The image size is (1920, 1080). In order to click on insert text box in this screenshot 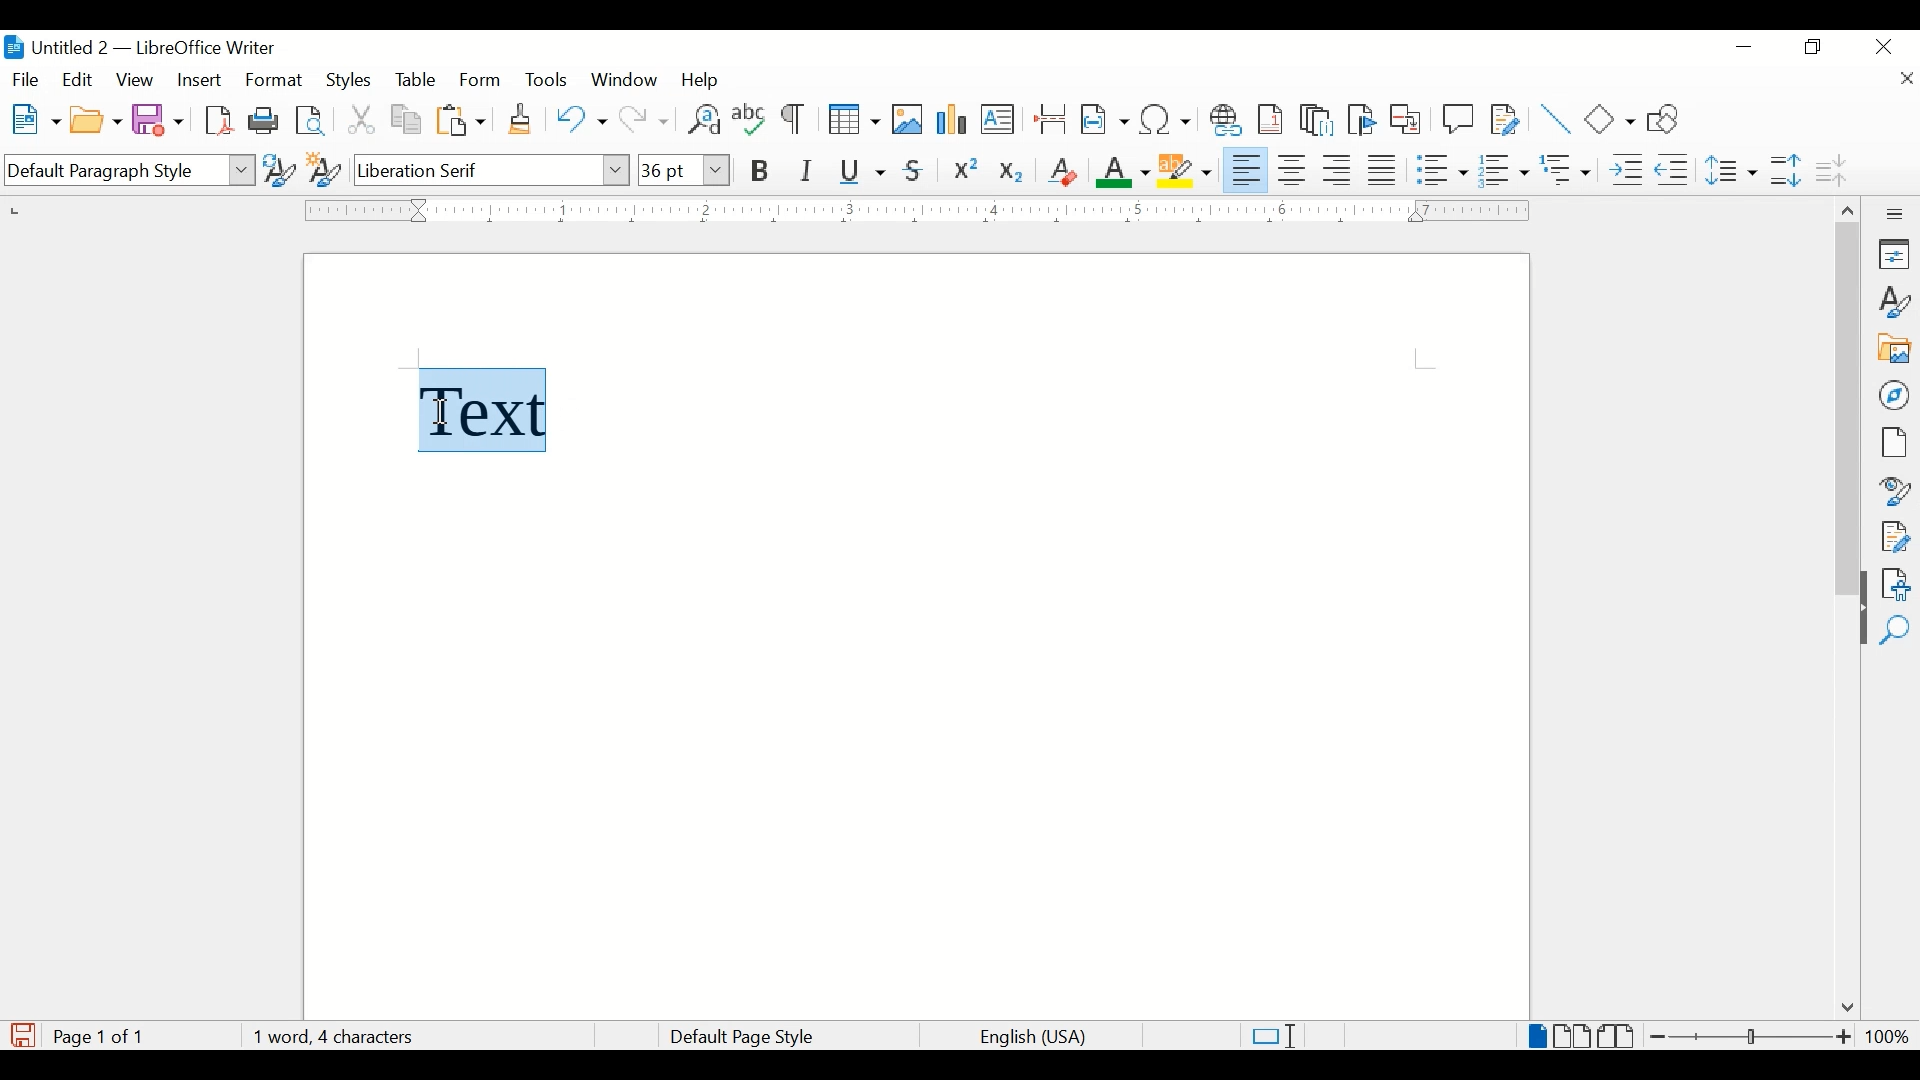, I will do `click(997, 119)`.